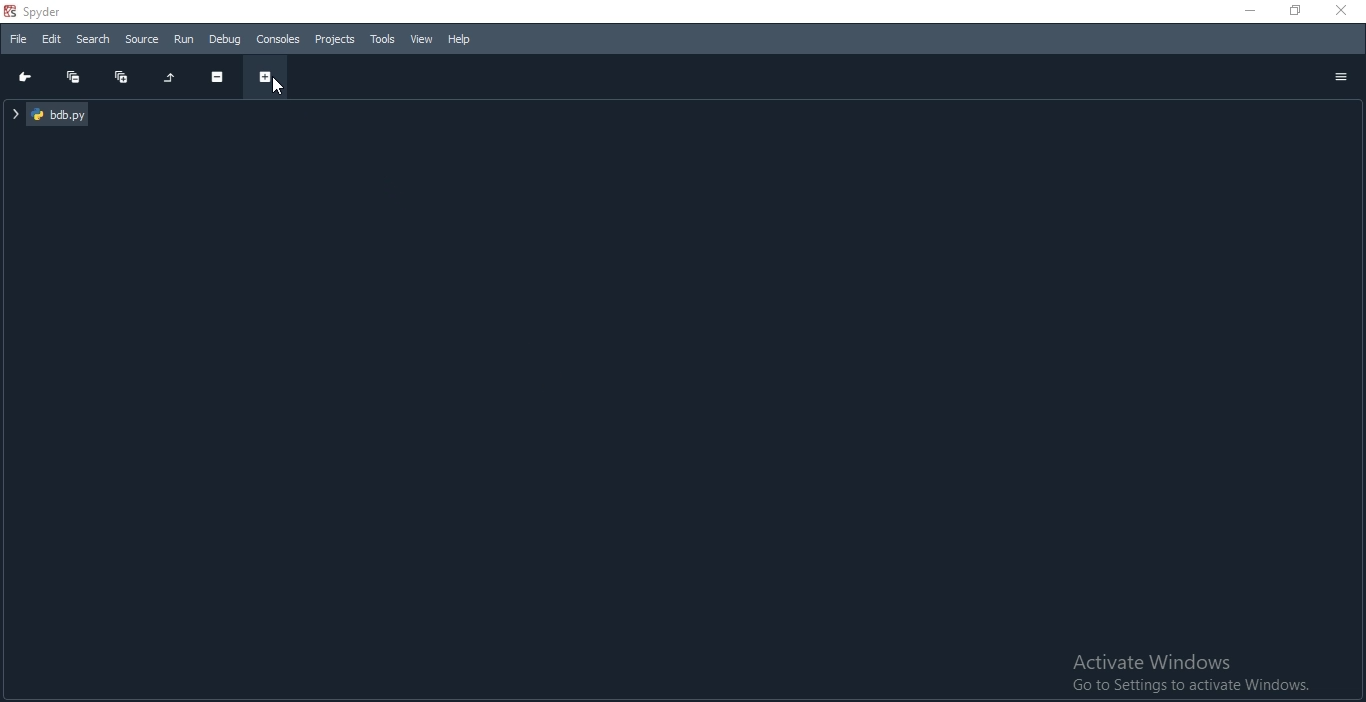 This screenshot has width=1366, height=702. I want to click on options, so click(1339, 76).